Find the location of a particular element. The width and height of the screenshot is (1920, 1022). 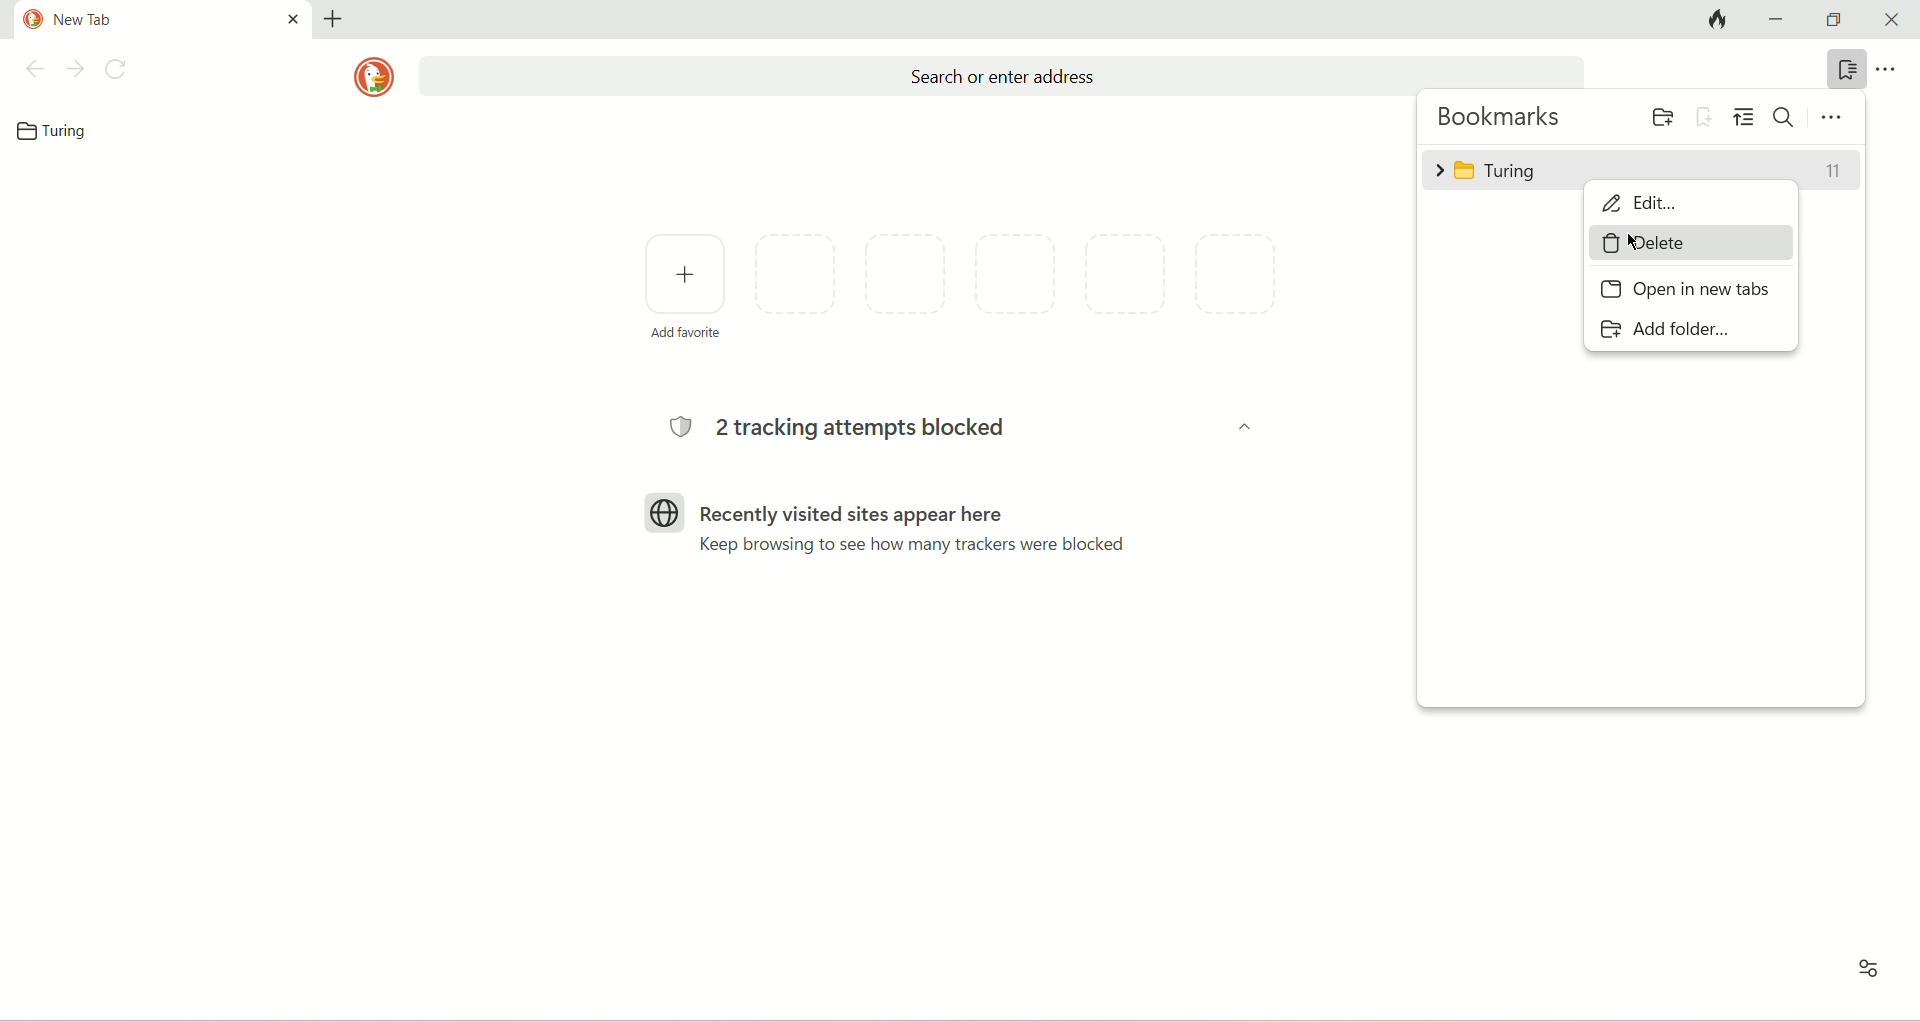

bookmarks is located at coordinates (1844, 70).